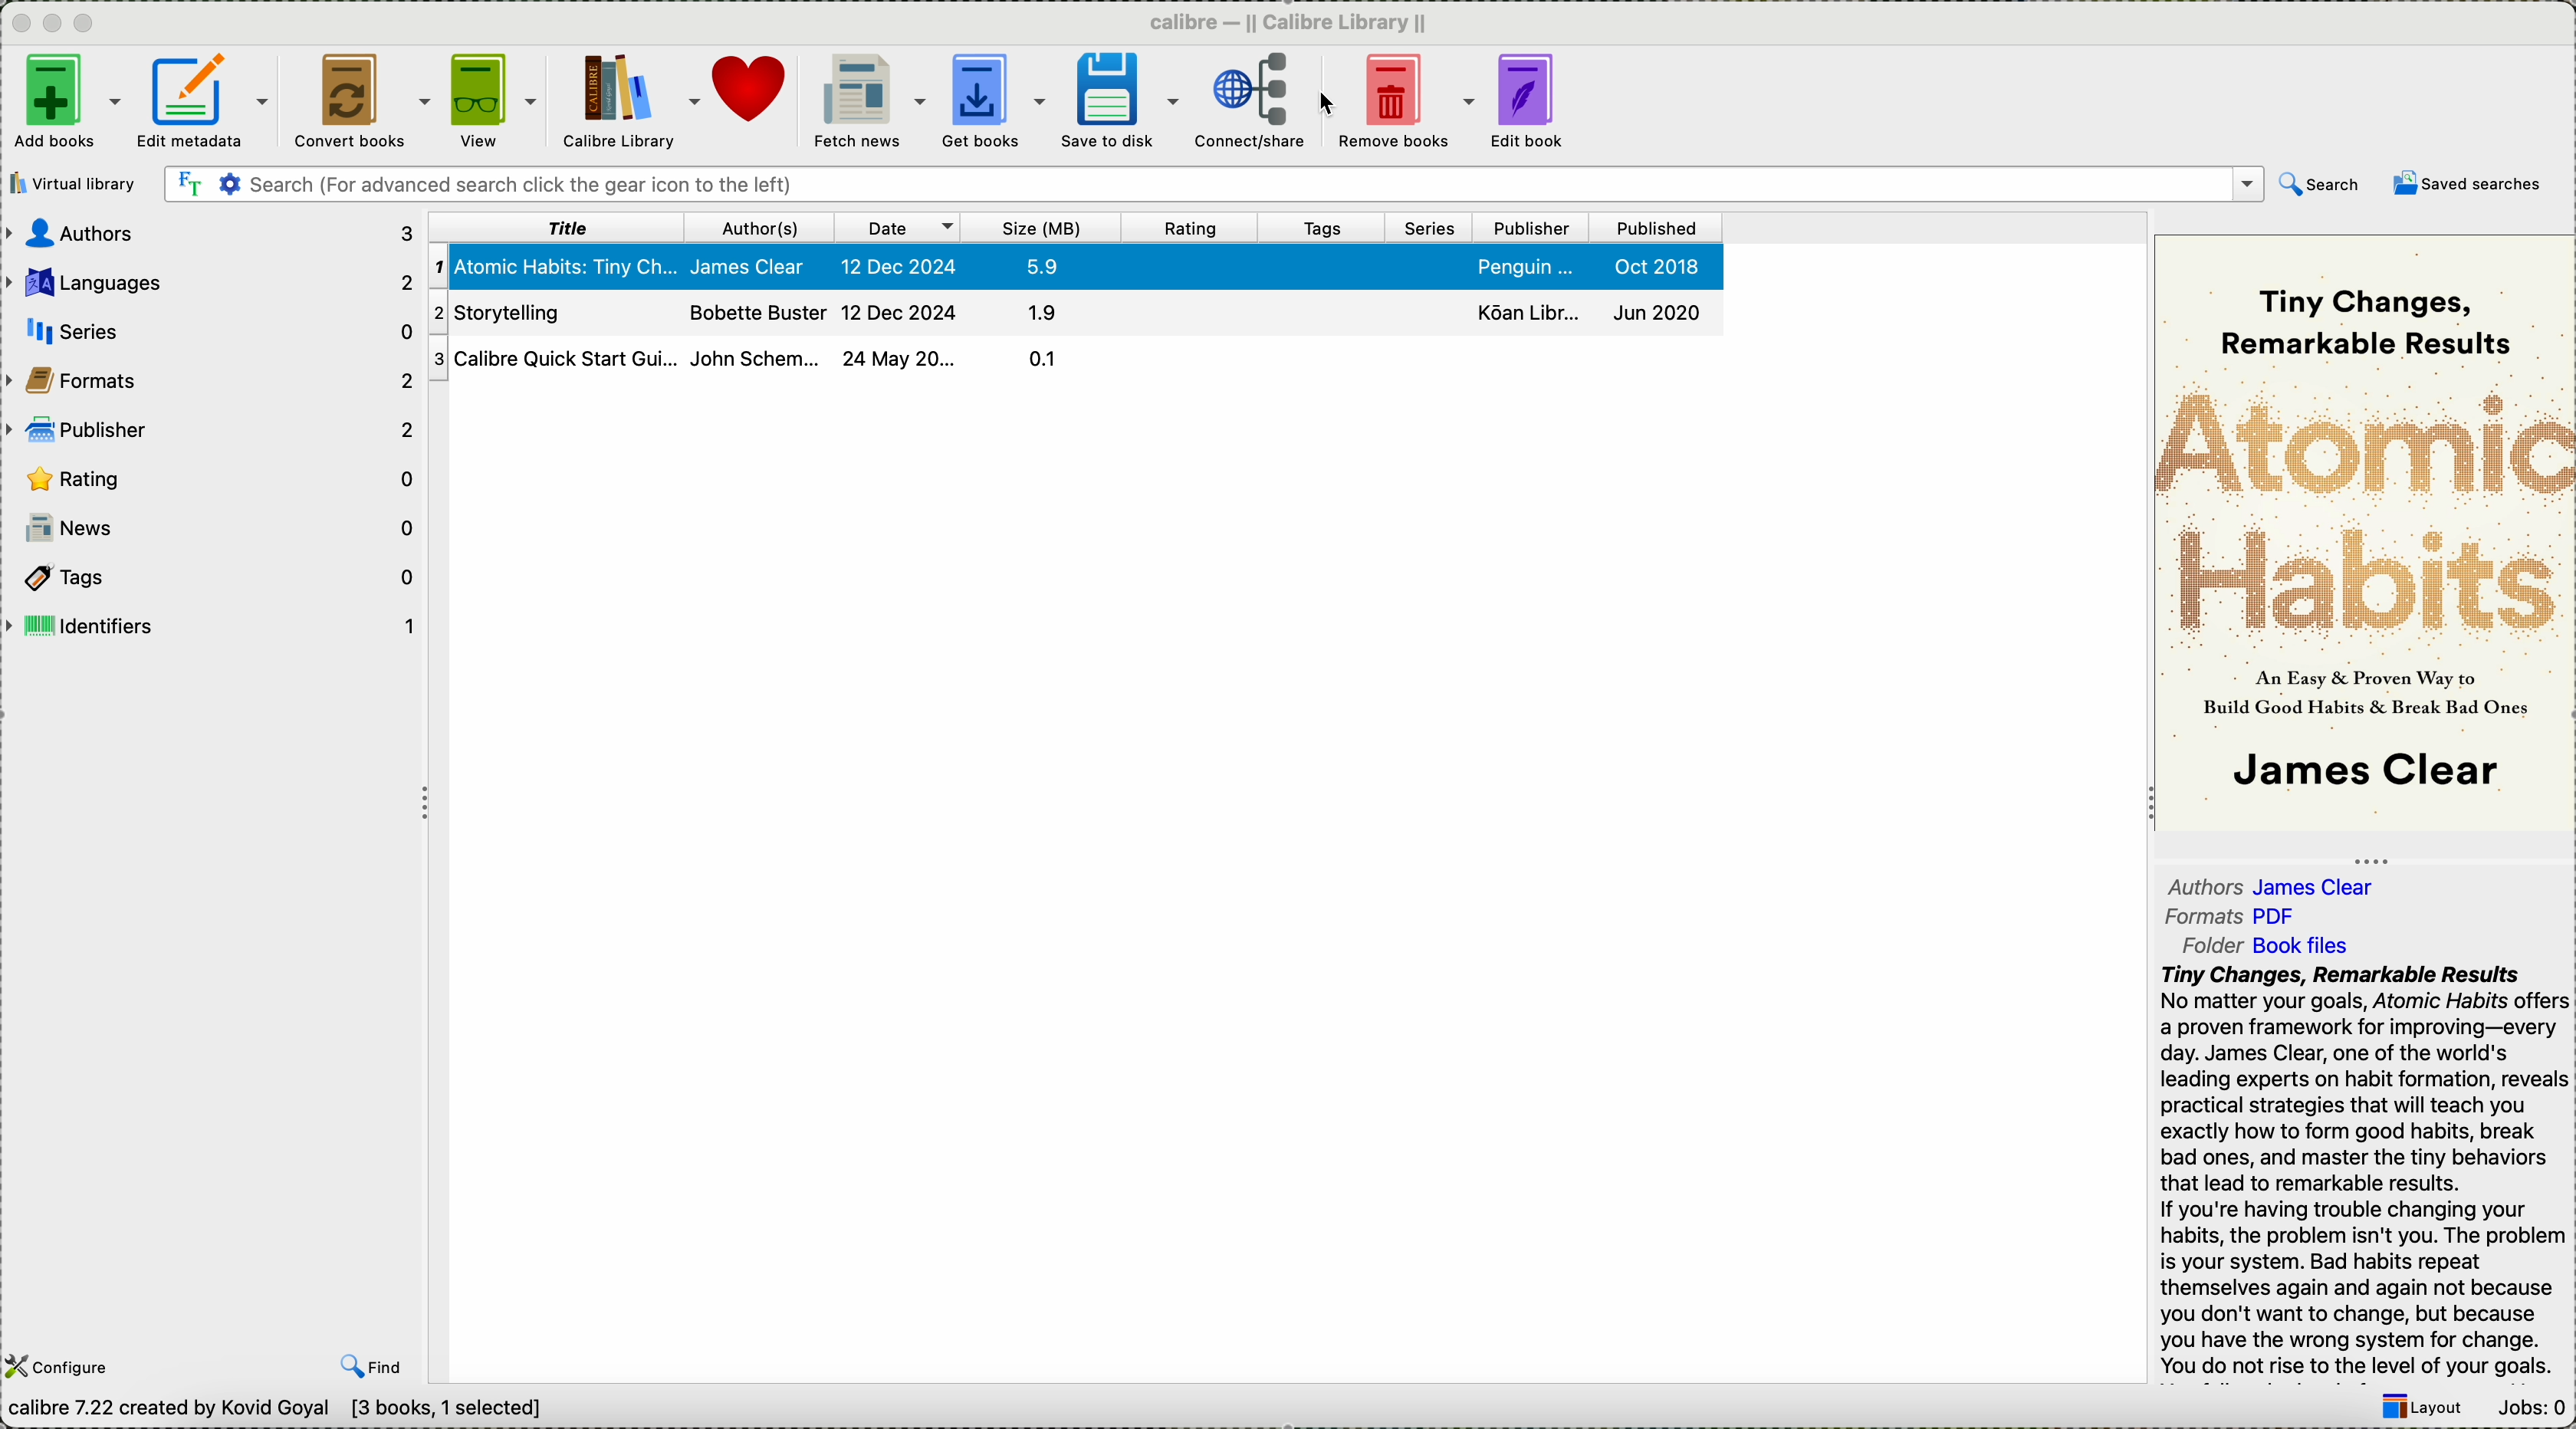 The height and width of the screenshot is (1429, 2576). What do you see at coordinates (1655, 228) in the screenshot?
I see `published` at bounding box center [1655, 228].